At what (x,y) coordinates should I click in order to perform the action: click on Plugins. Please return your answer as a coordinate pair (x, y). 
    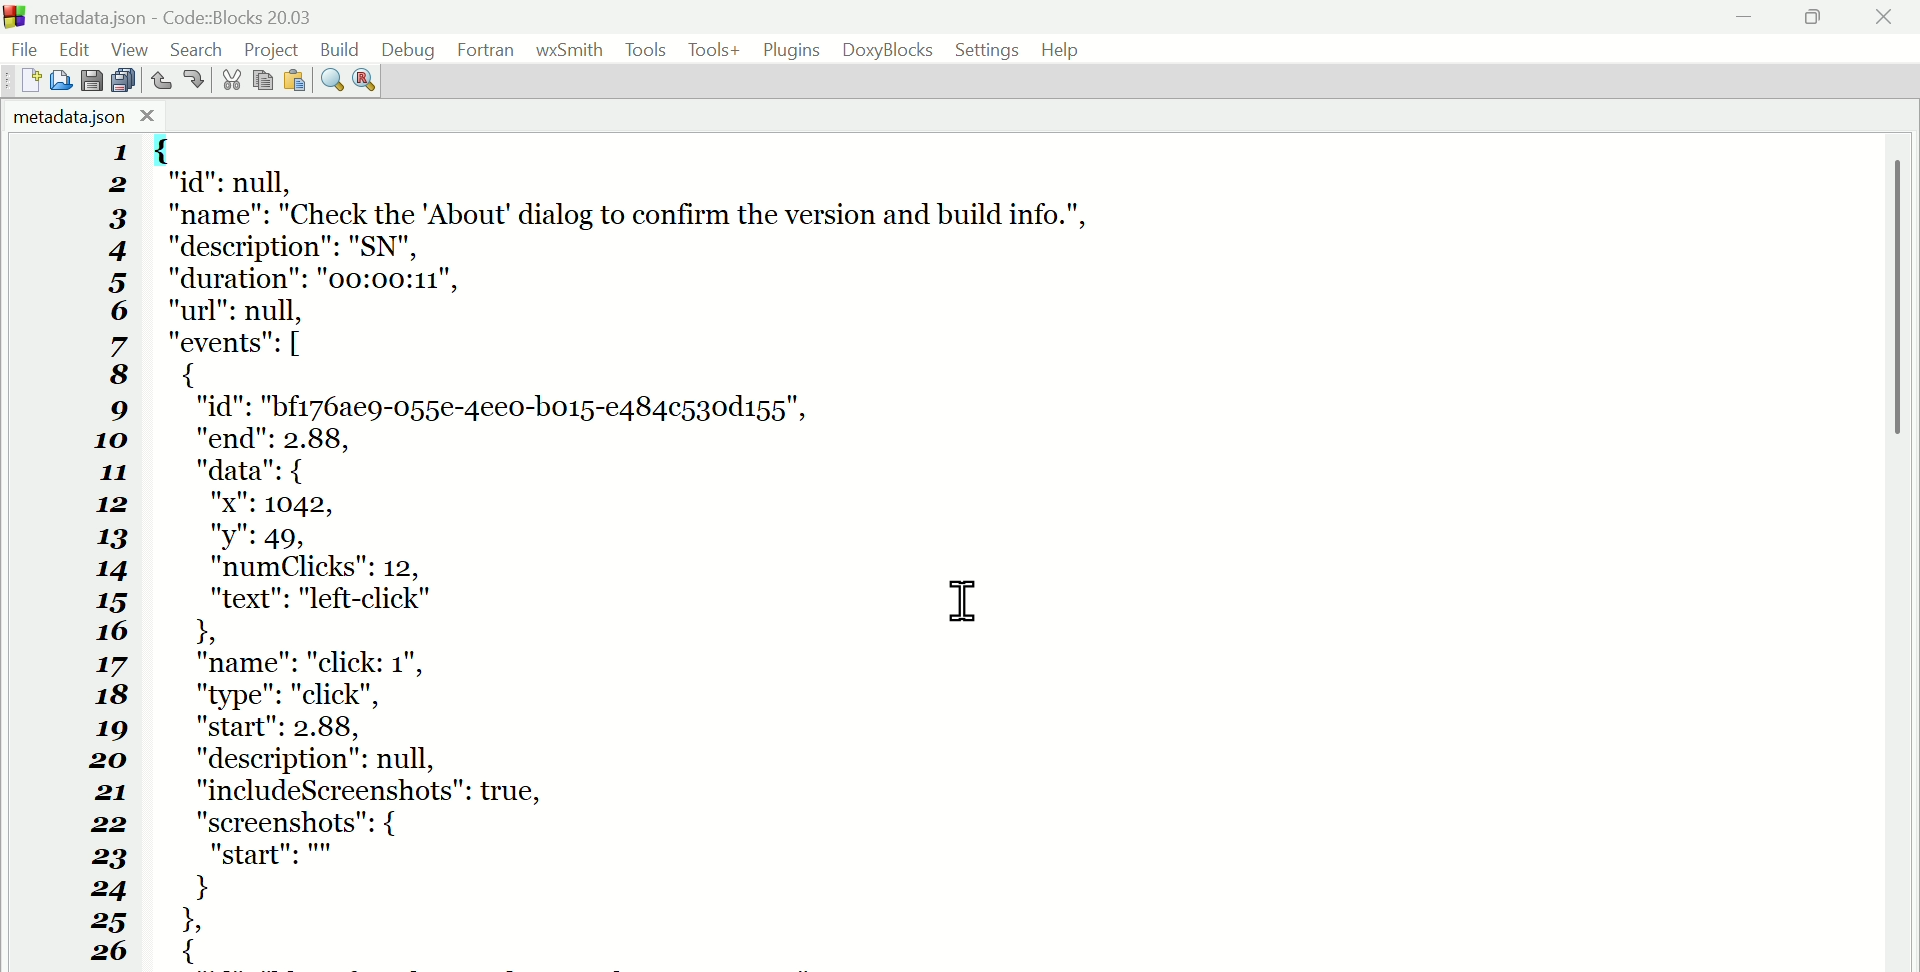
    Looking at the image, I should click on (793, 50).